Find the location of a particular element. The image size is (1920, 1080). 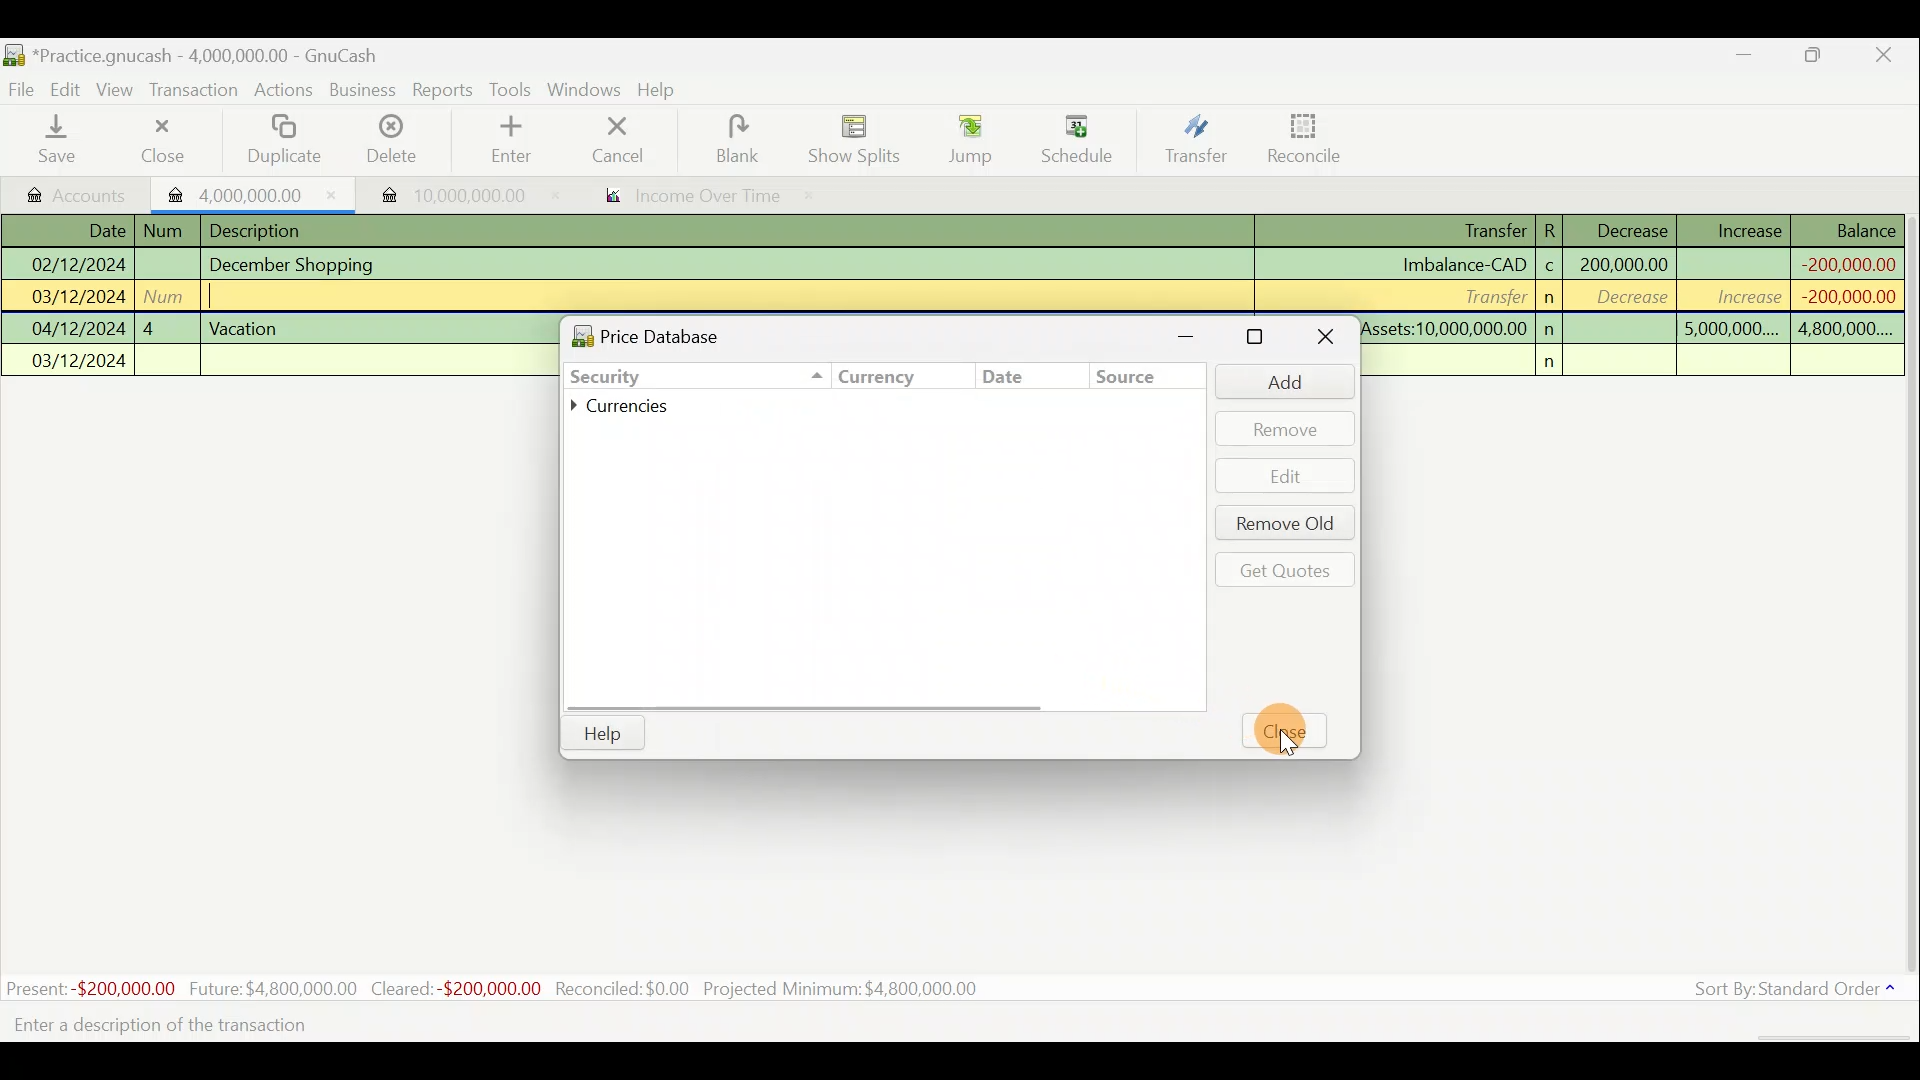

Minimise is located at coordinates (1198, 336).